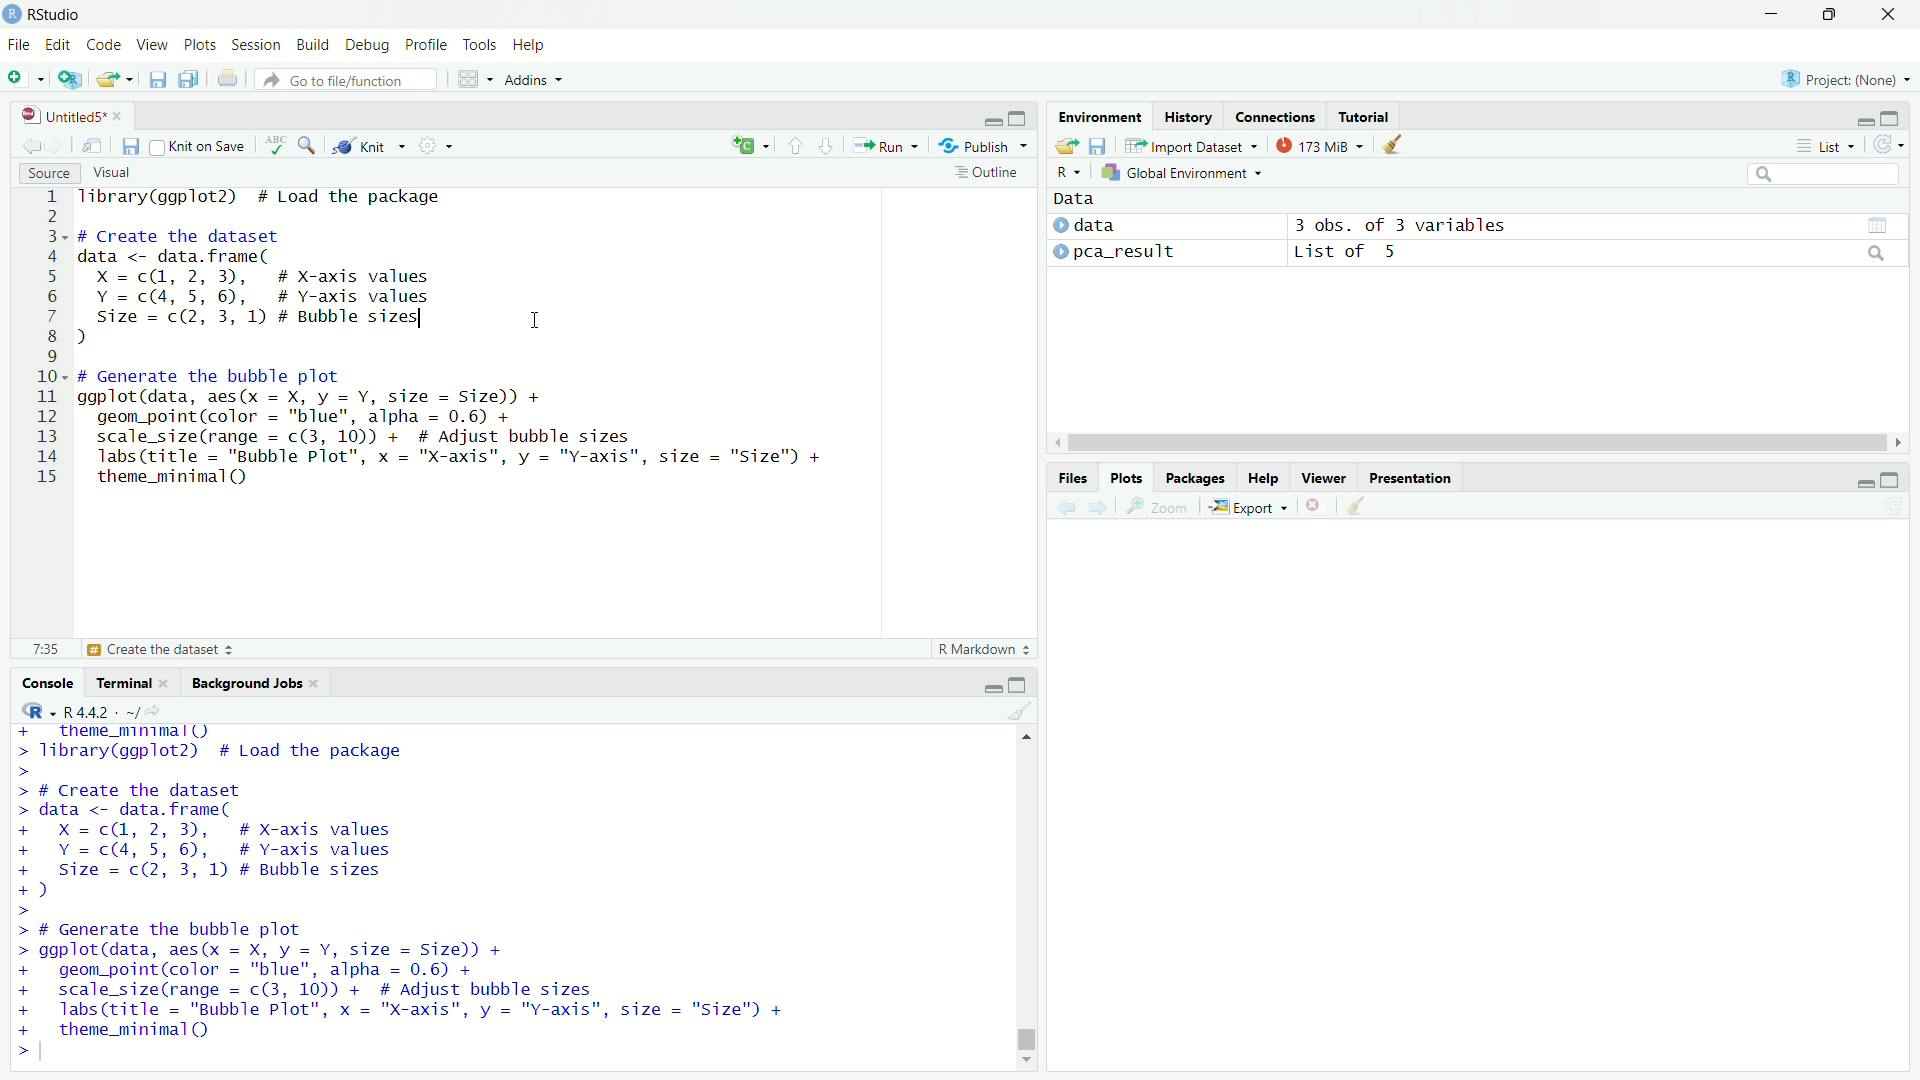 The width and height of the screenshot is (1920, 1080). Describe the element at coordinates (1117, 251) in the screenshot. I see `data 2 : pca_result` at that location.